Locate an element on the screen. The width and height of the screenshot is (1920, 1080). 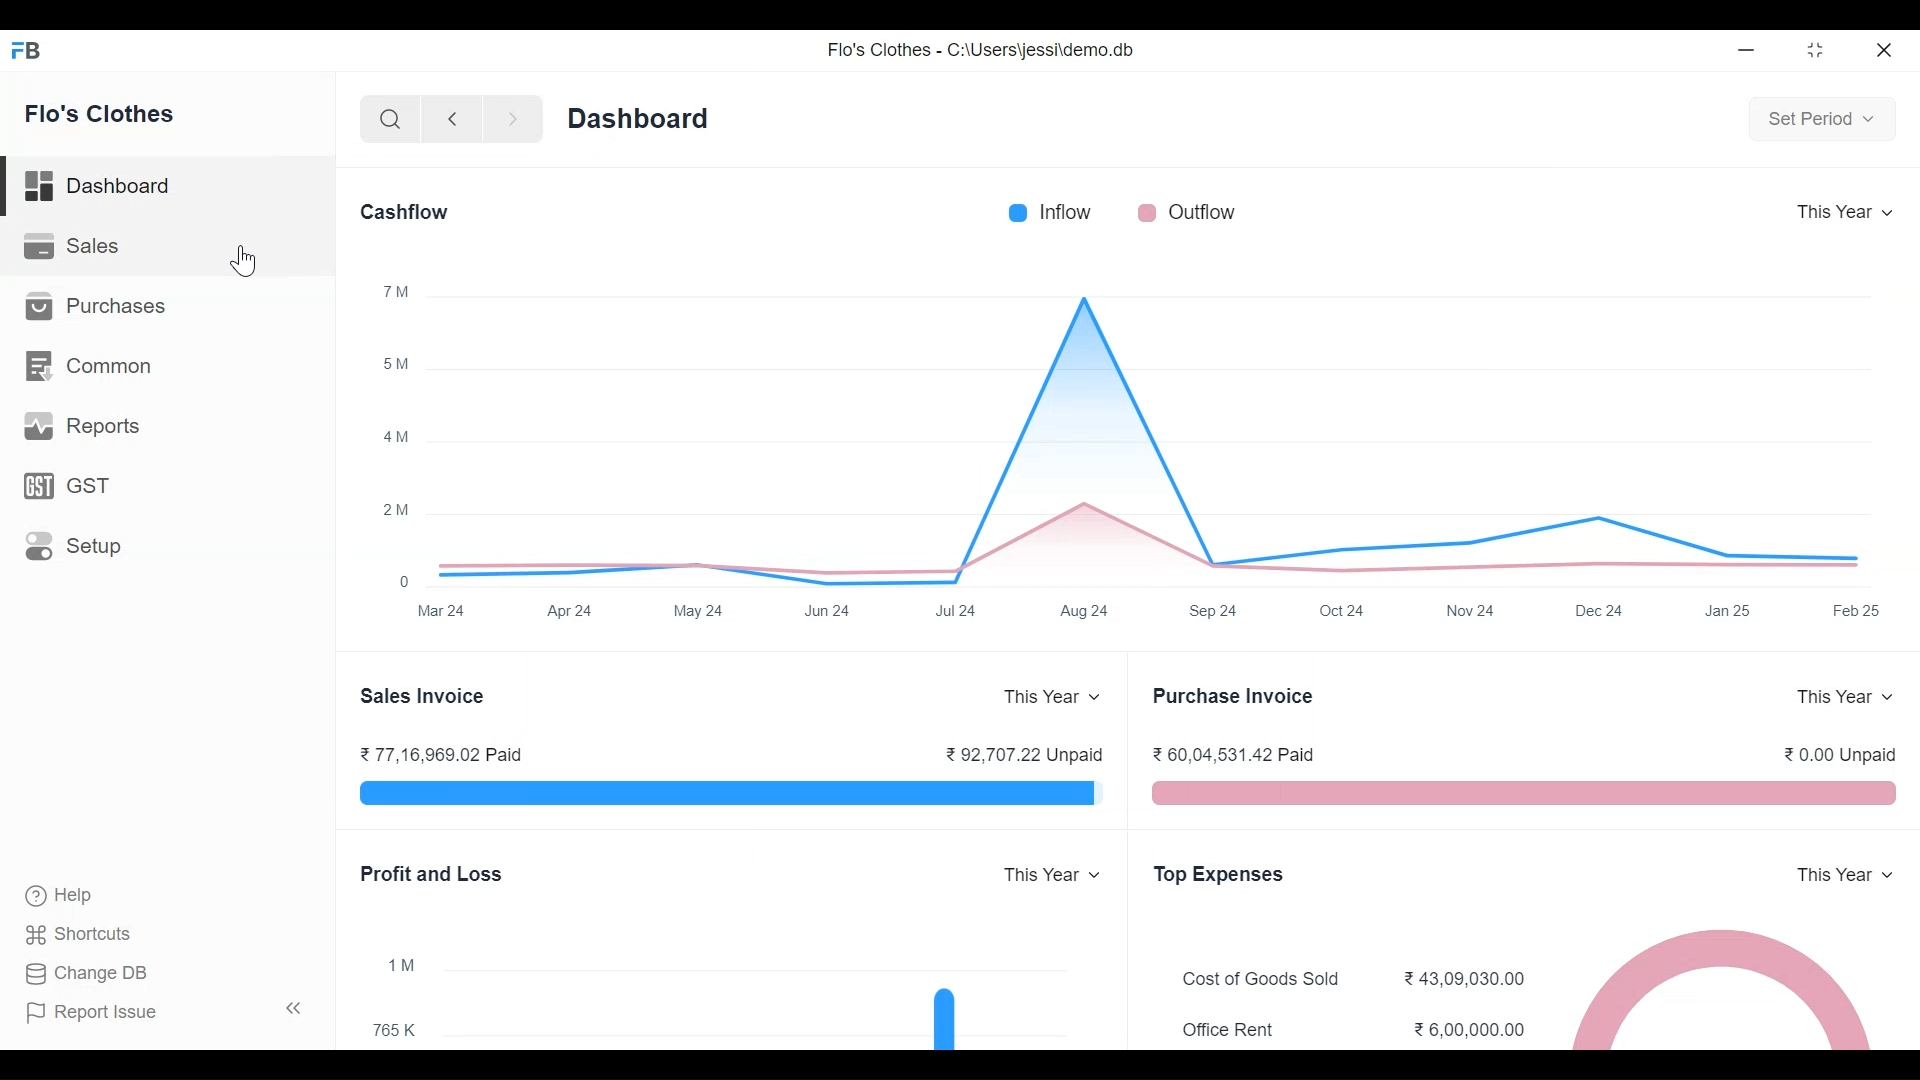
0 is located at coordinates (400, 582).